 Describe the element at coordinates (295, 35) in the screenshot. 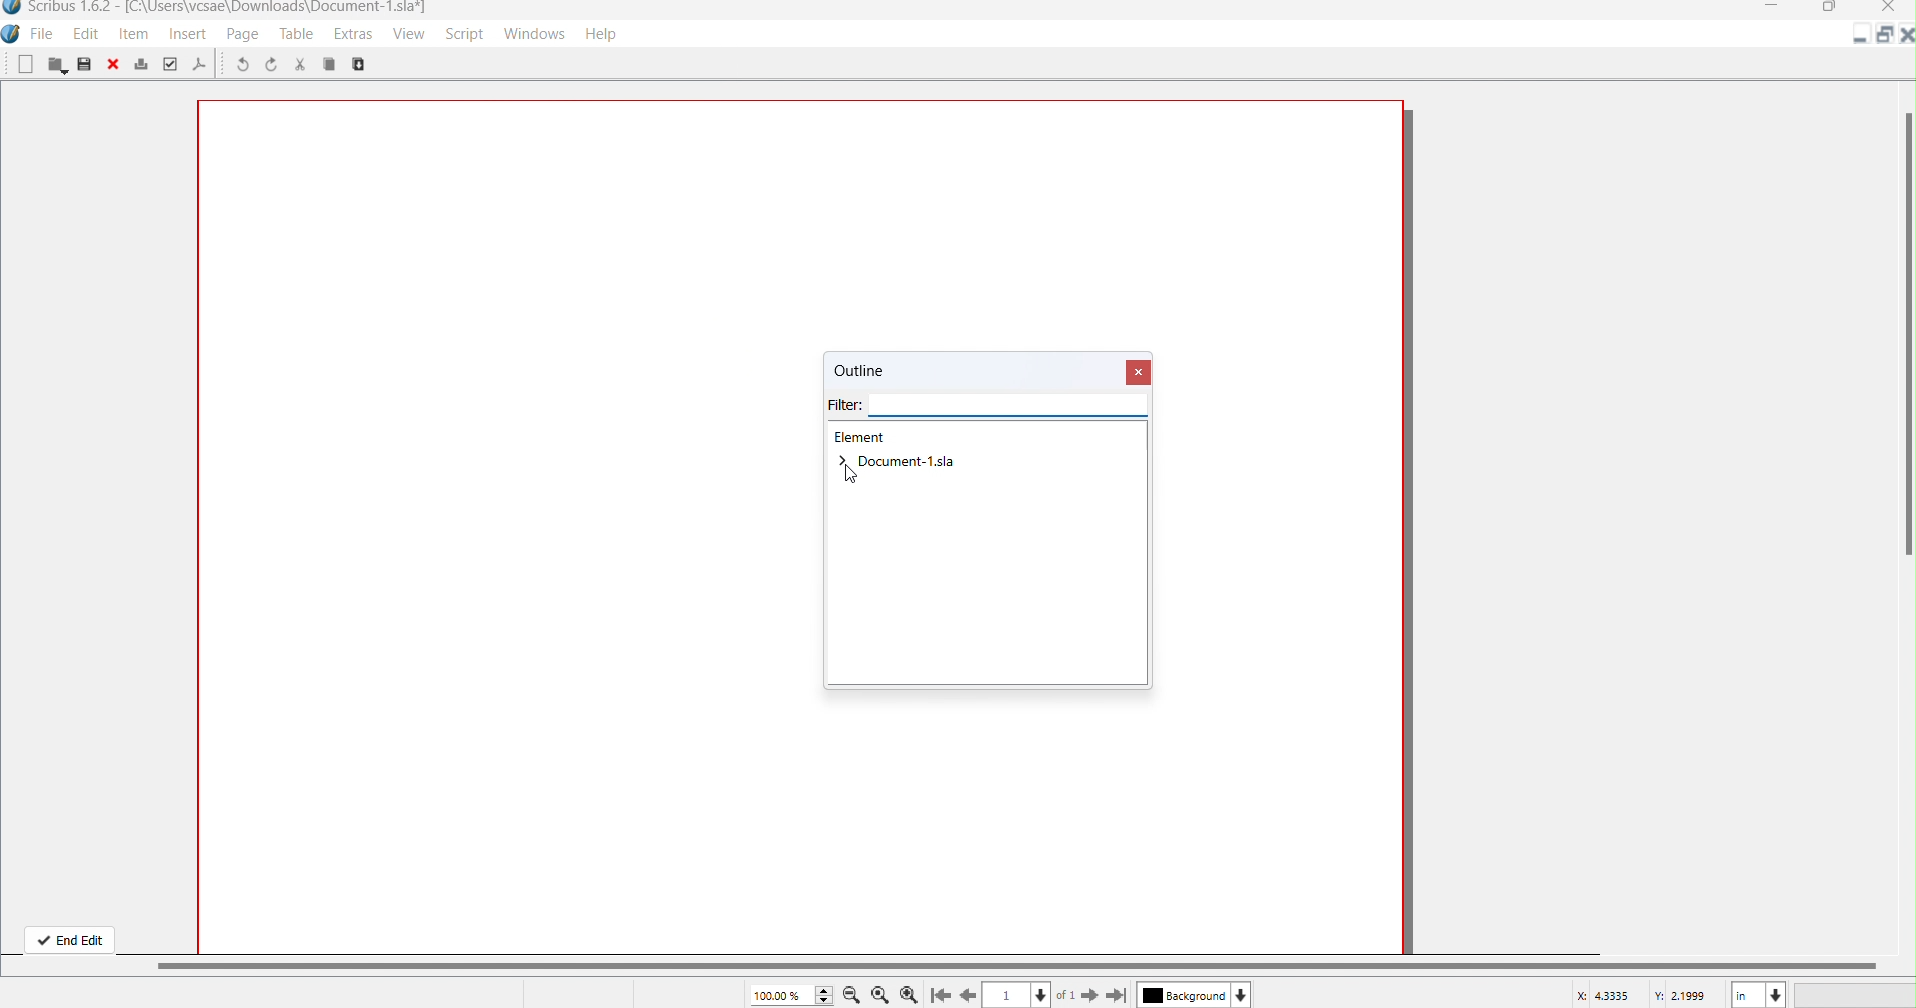

I see `` at that location.